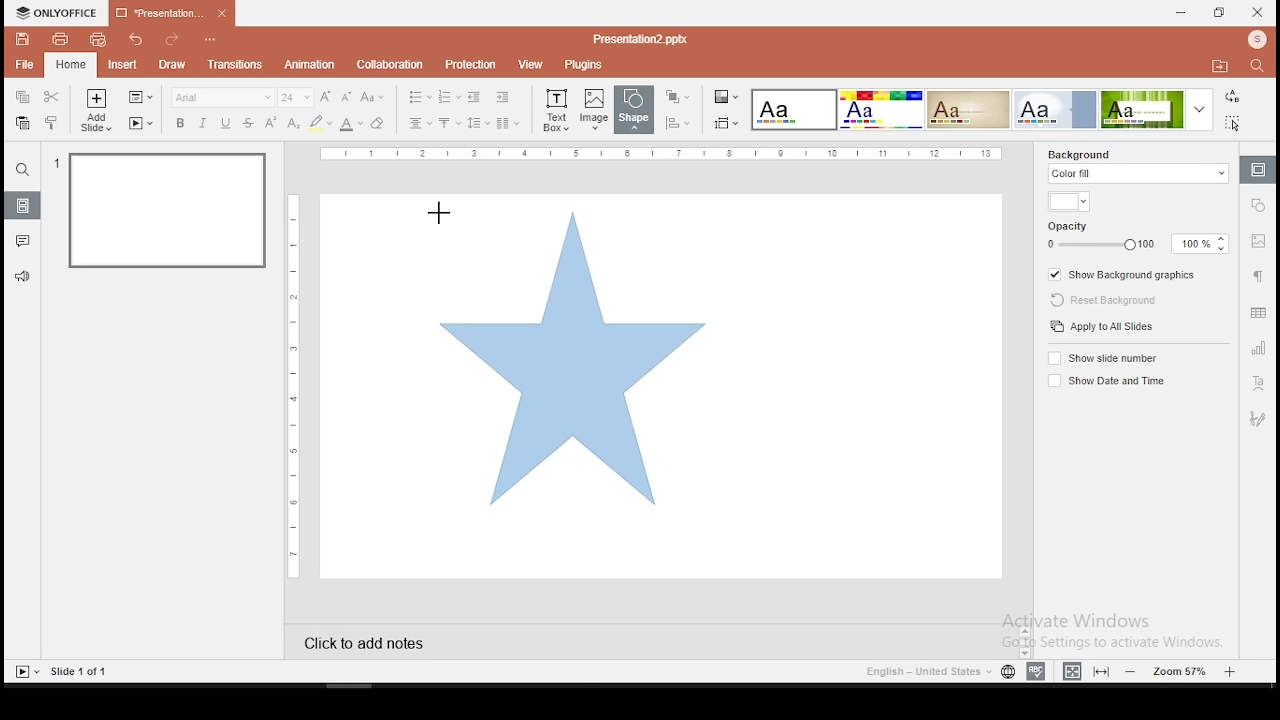 The width and height of the screenshot is (1280, 720). What do you see at coordinates (23, 39) in the screenshot?
I see `save` at bounding box center [23, 39].